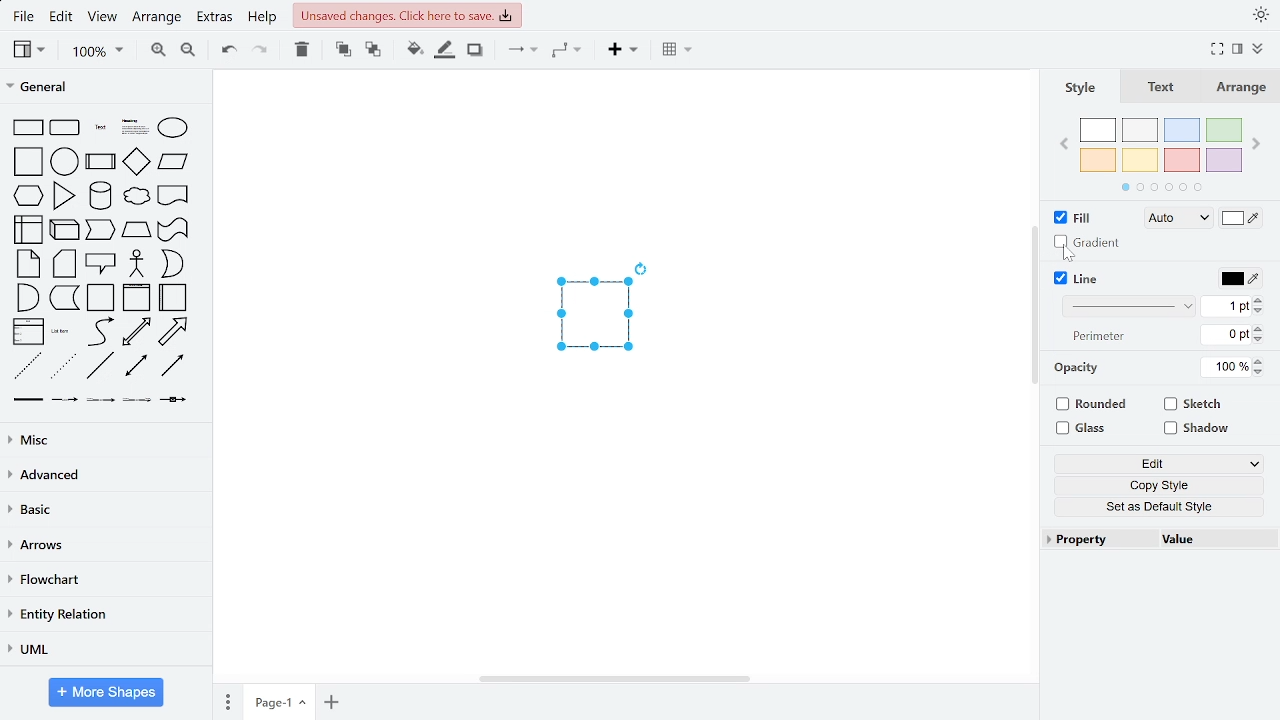 This screenshot has width=1280, height=720. What do you see at coordinates (98, 195) in the screenshot?
I see `general shapes` at bounding box center [98, 195].